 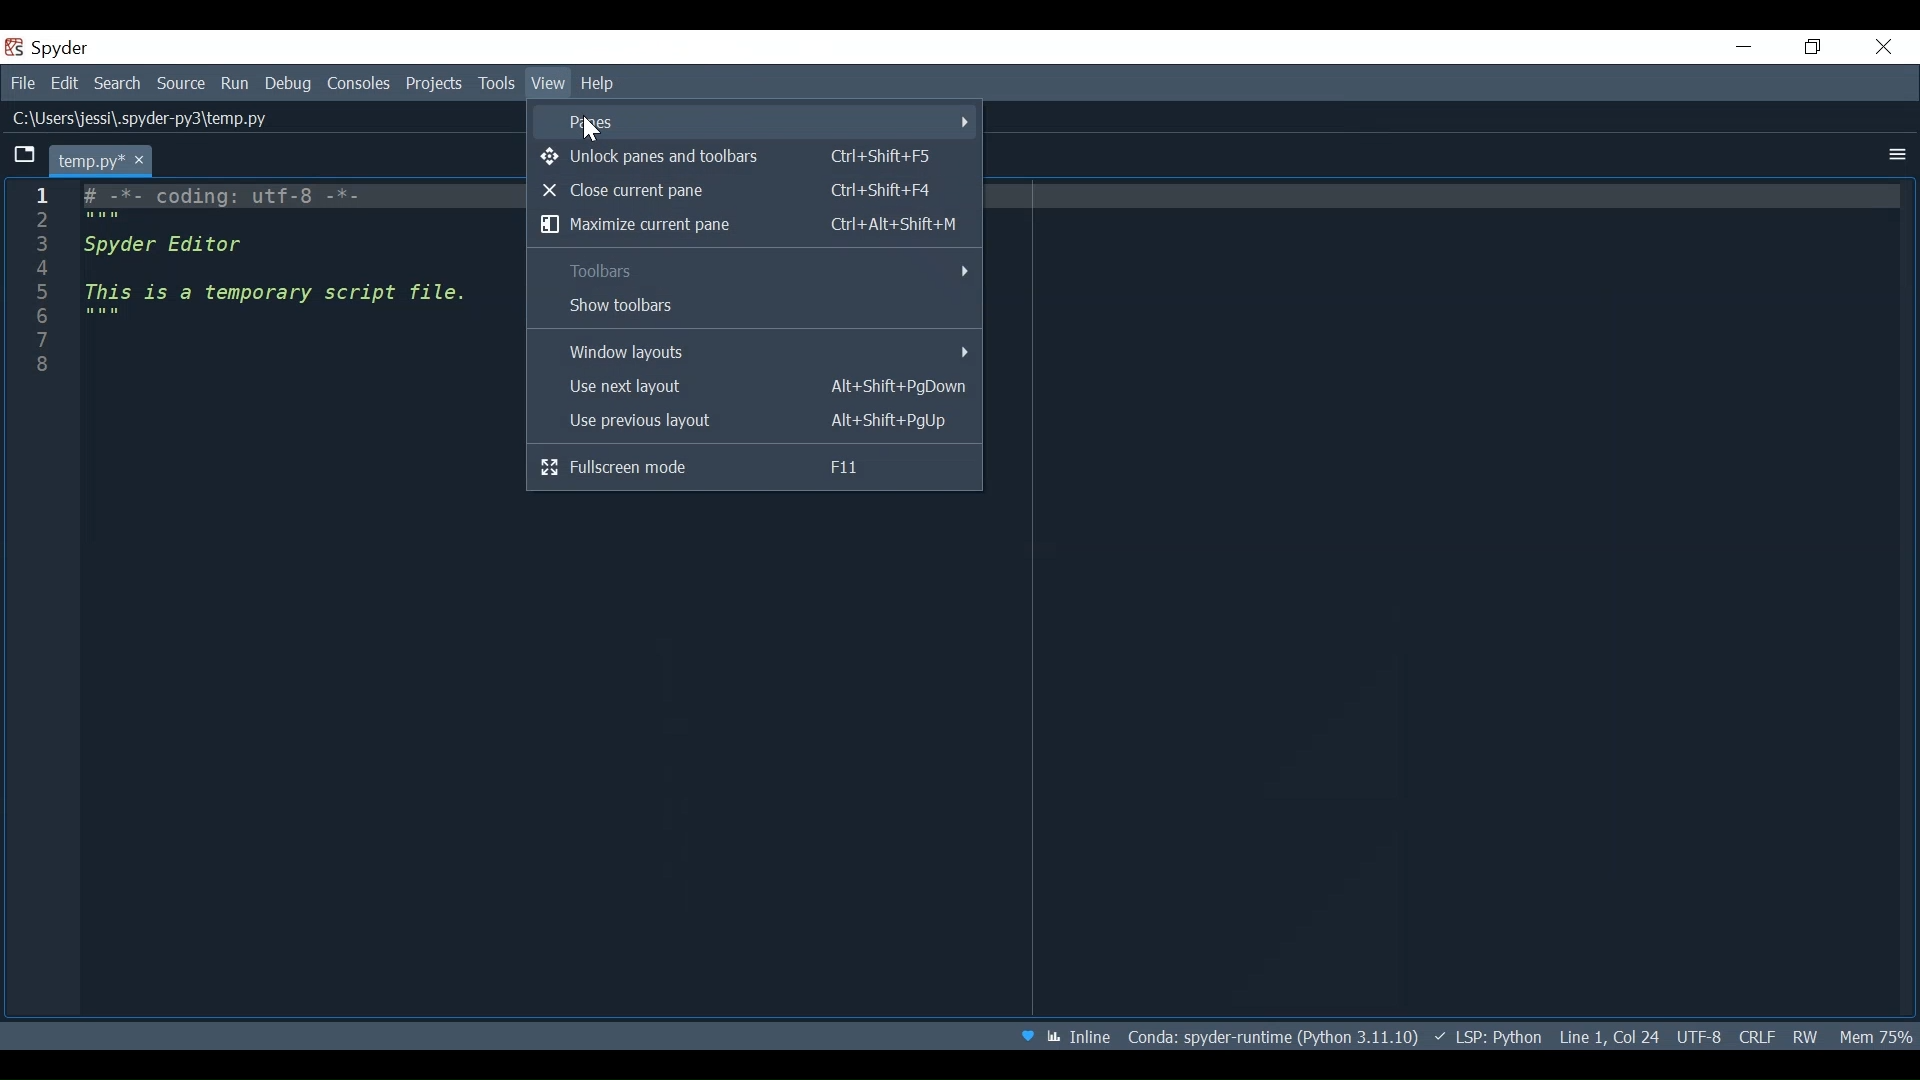 I want to click on File Permission, so click(x=1803, y=1037).